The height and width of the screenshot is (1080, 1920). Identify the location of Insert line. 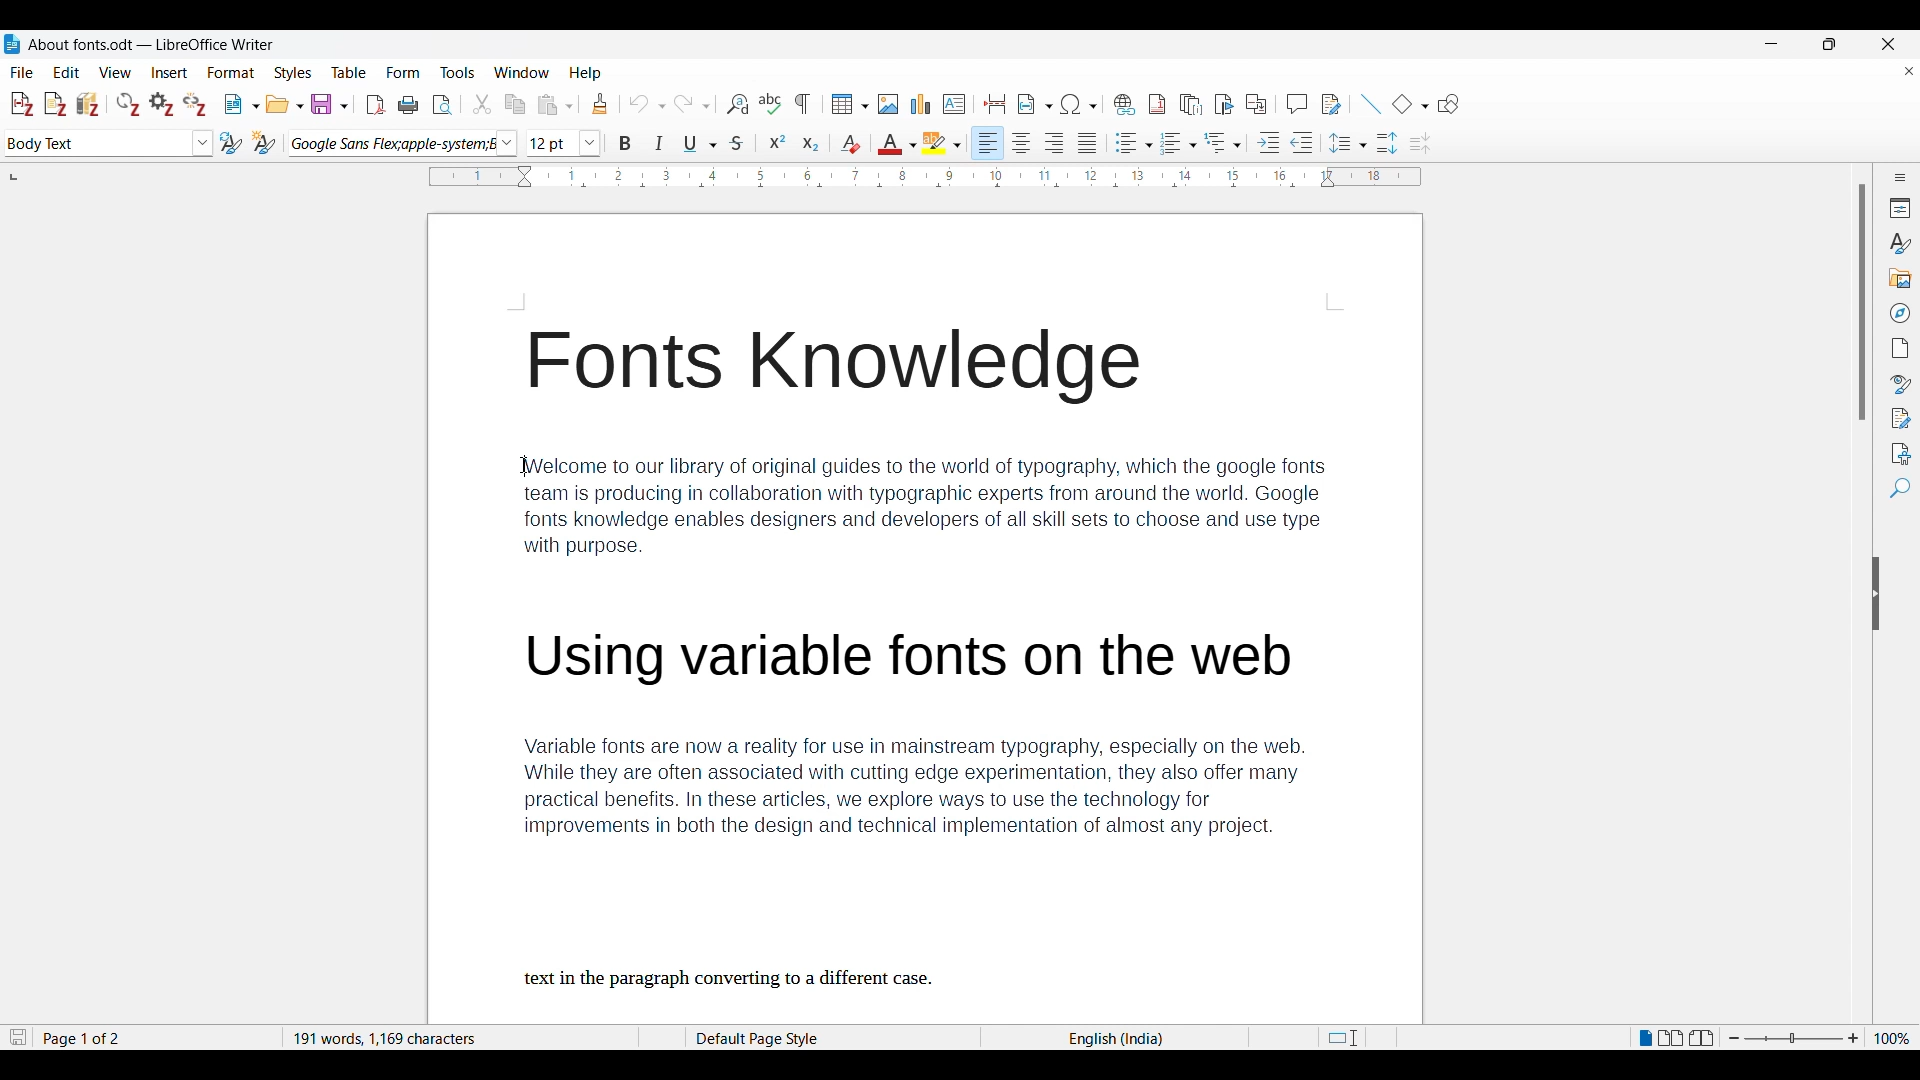
(1372, 104).